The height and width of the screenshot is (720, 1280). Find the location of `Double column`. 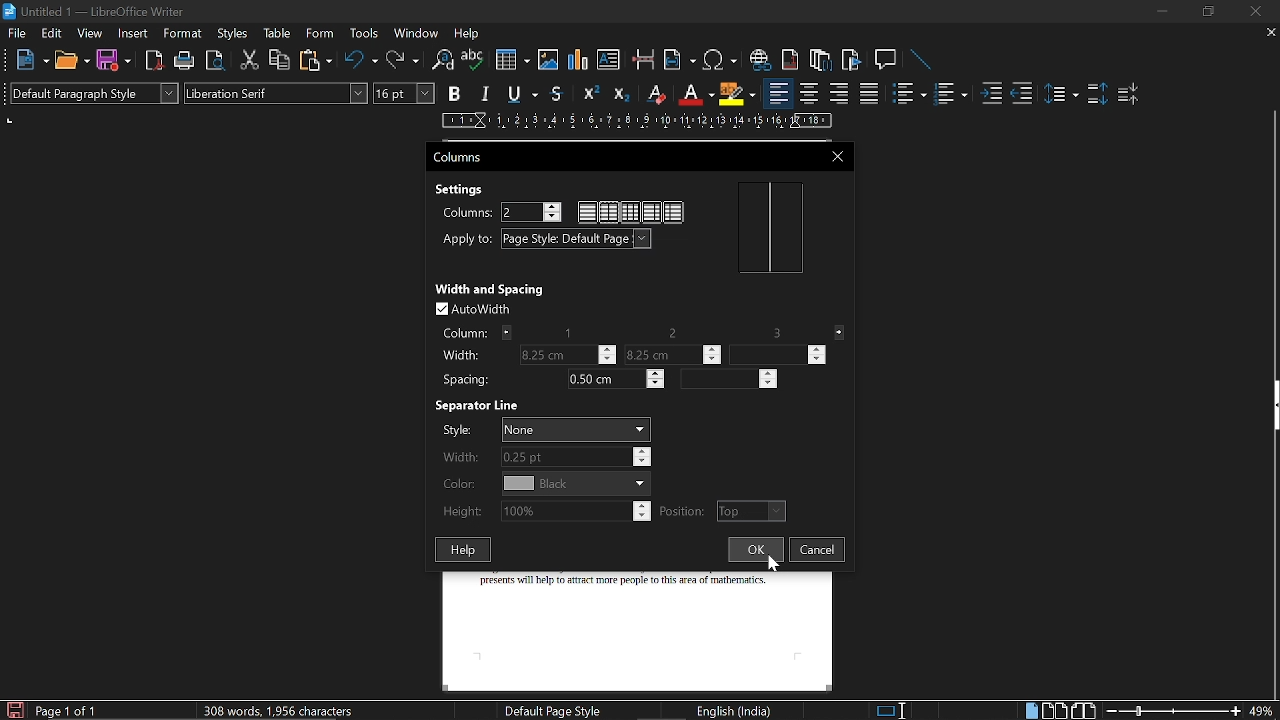

Double column is located at coordinates (609, 212).